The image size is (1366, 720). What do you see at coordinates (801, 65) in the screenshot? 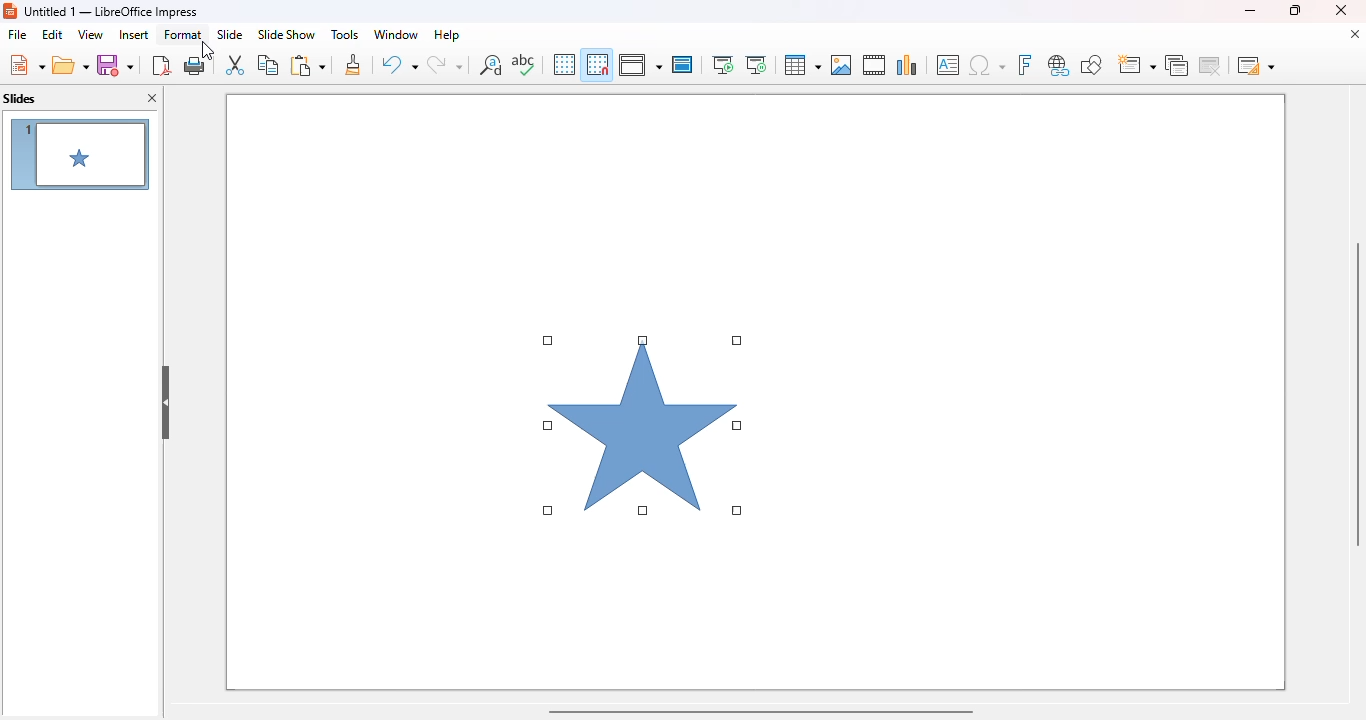
I see `table` at bounding box center [801, 65].